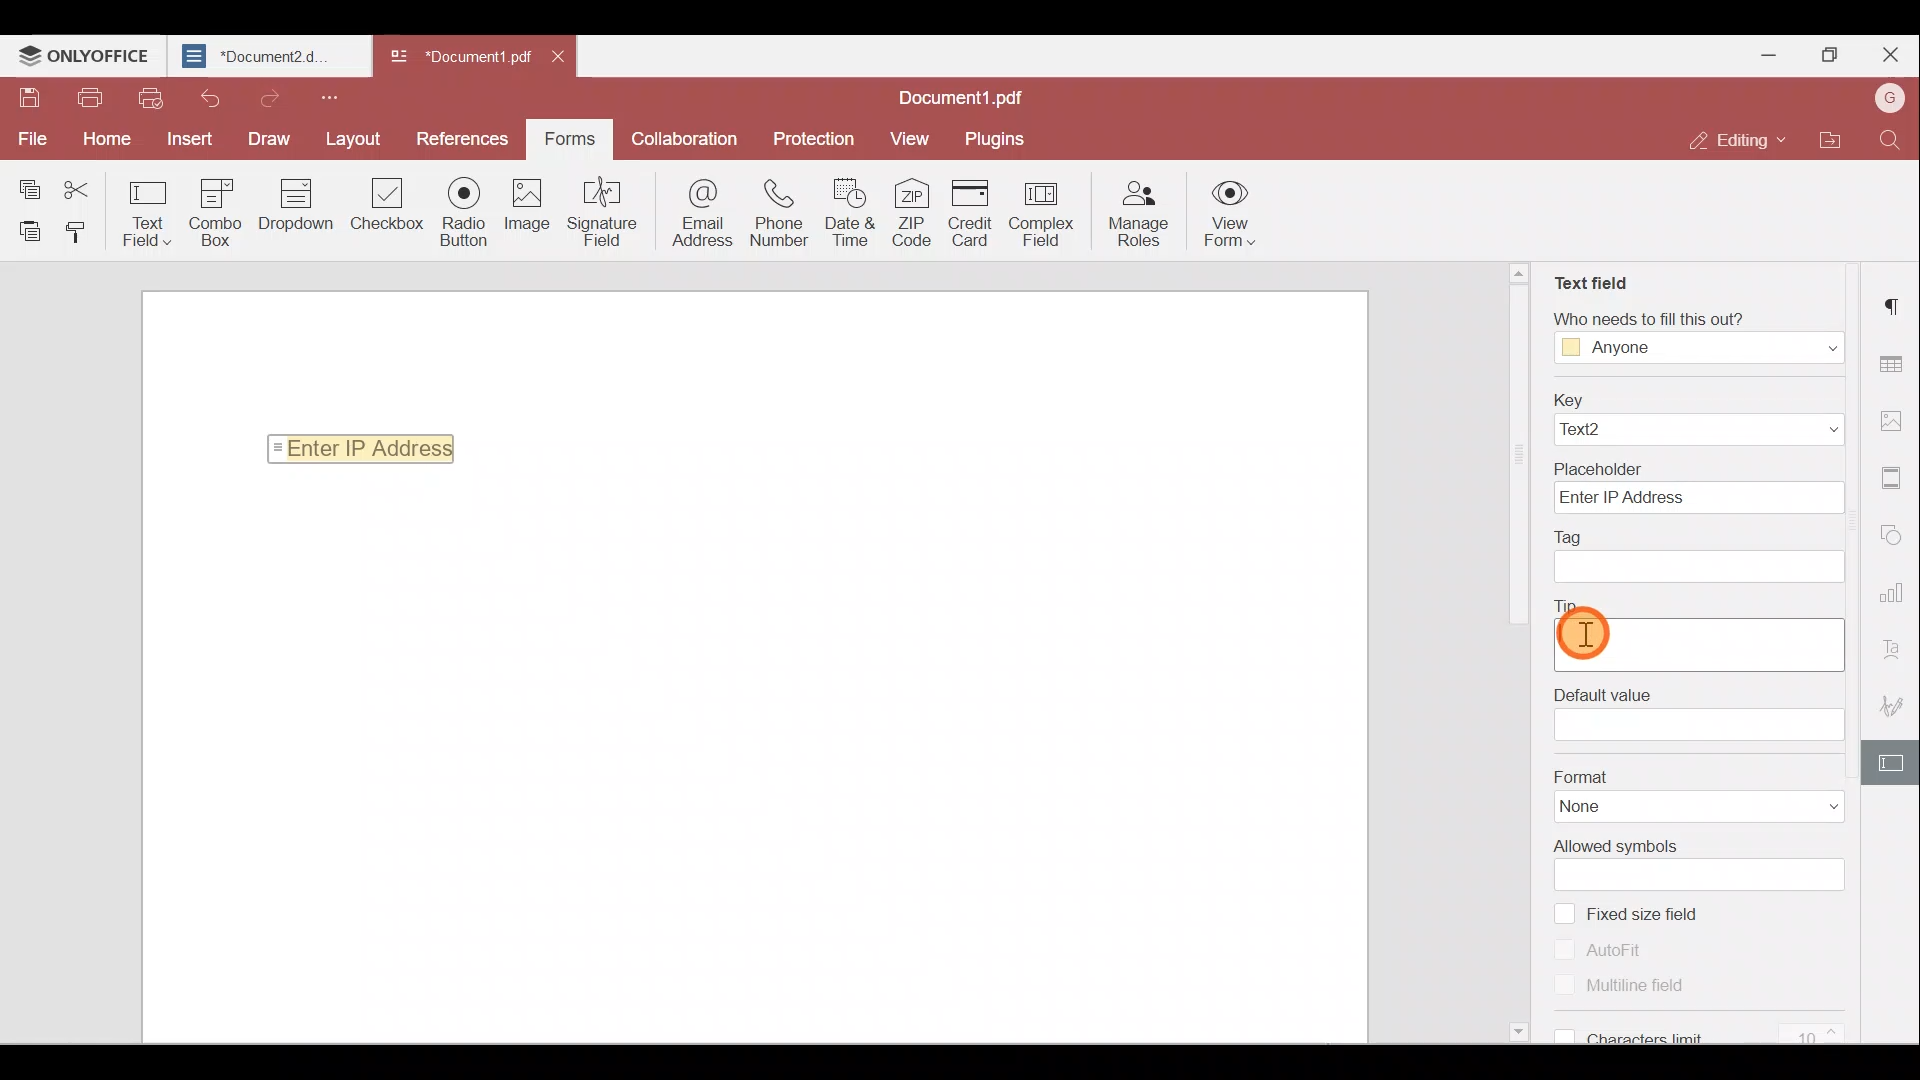 This screenshot has height=1080, width=1920. Describe the element at coordinates (1622, 349) in the screenshot. I see `Anyone` at that location.